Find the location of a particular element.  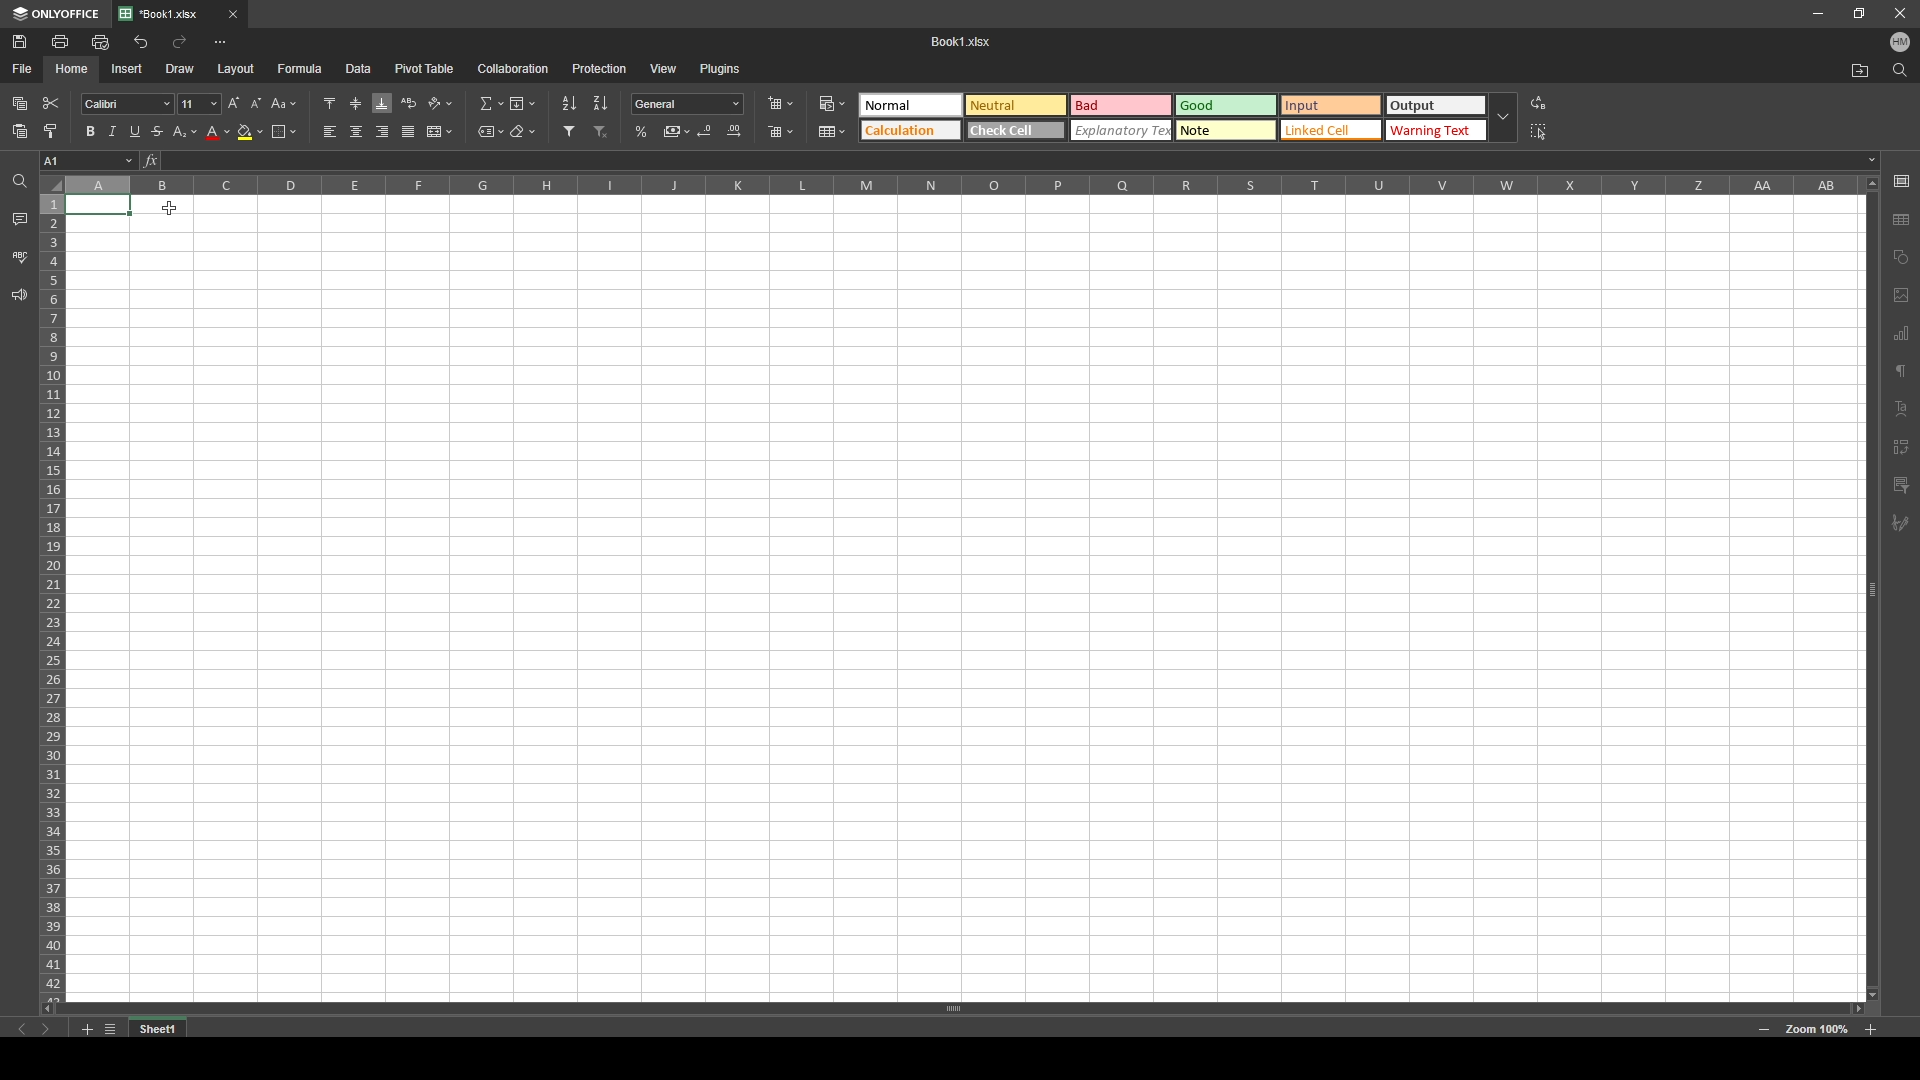

Calculation is located at coordinates (910, 131).